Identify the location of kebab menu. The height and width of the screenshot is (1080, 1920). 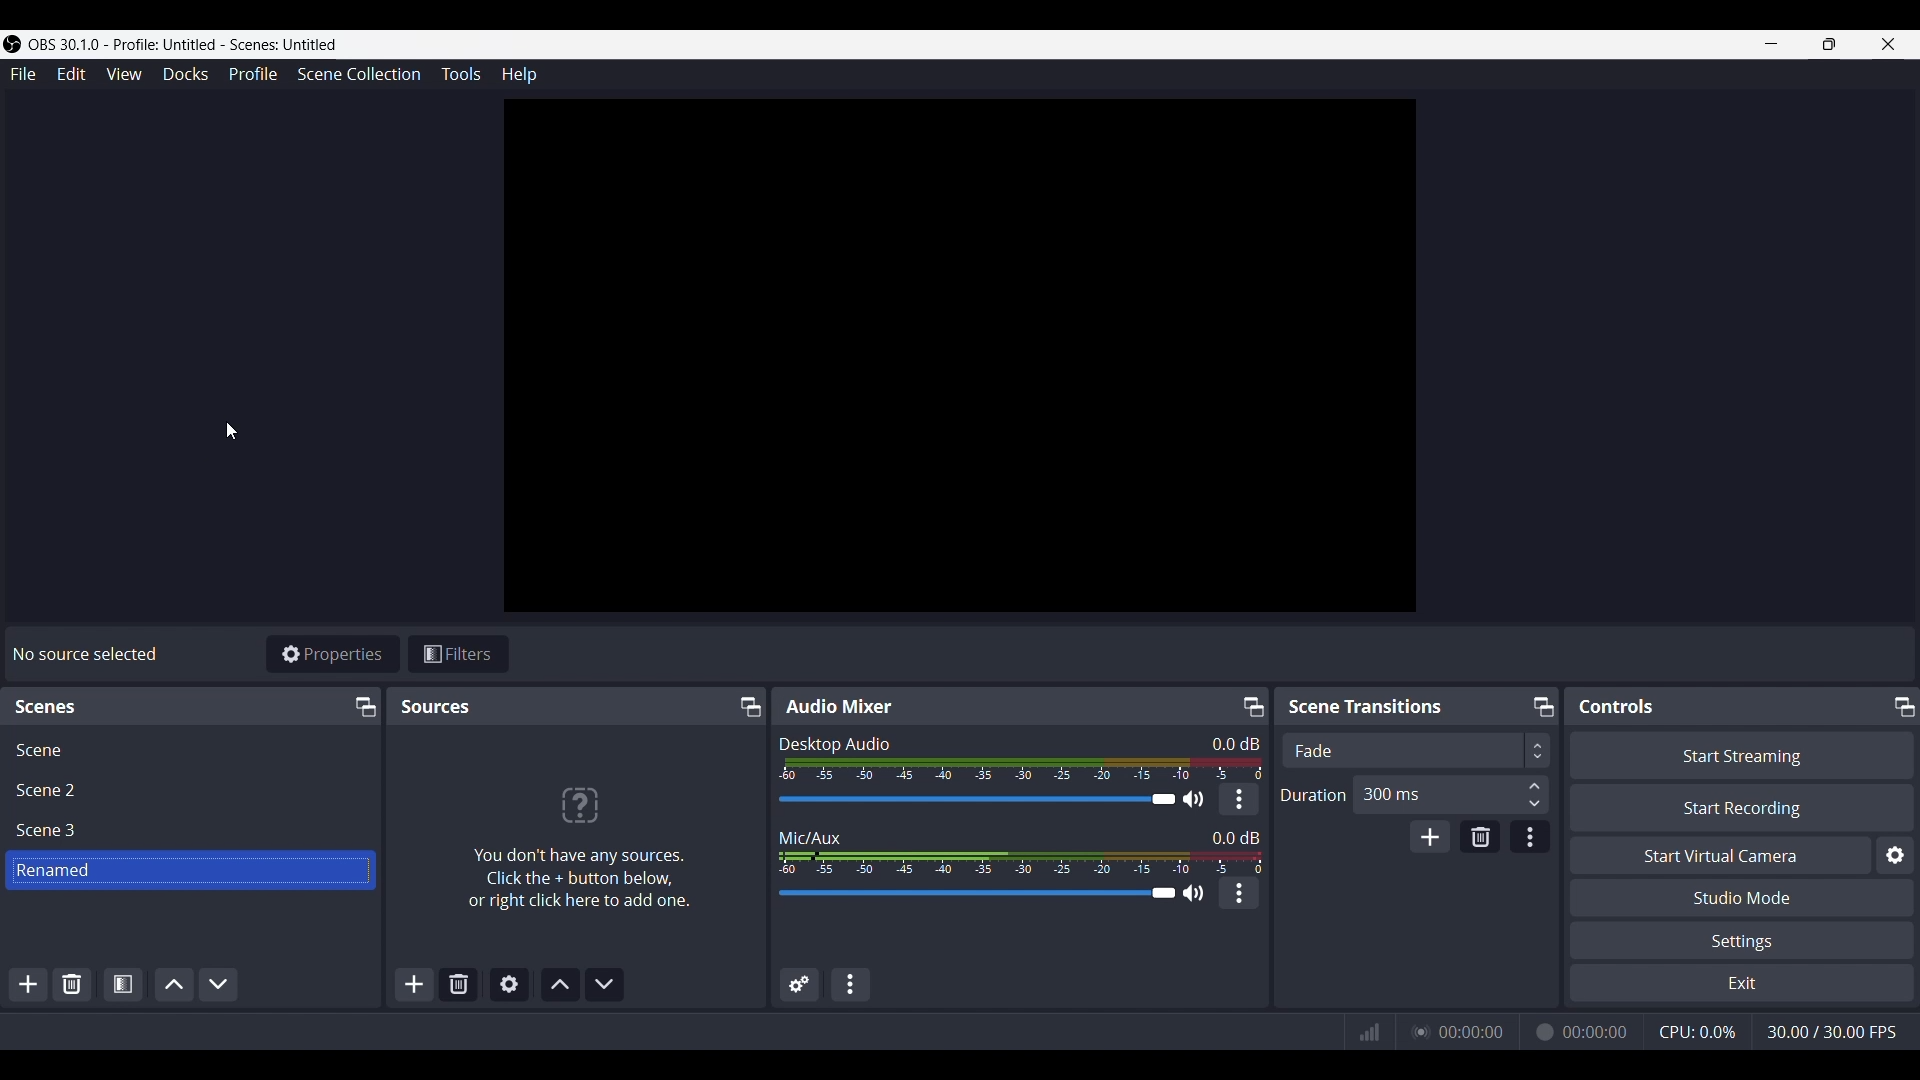
(1240, 799).